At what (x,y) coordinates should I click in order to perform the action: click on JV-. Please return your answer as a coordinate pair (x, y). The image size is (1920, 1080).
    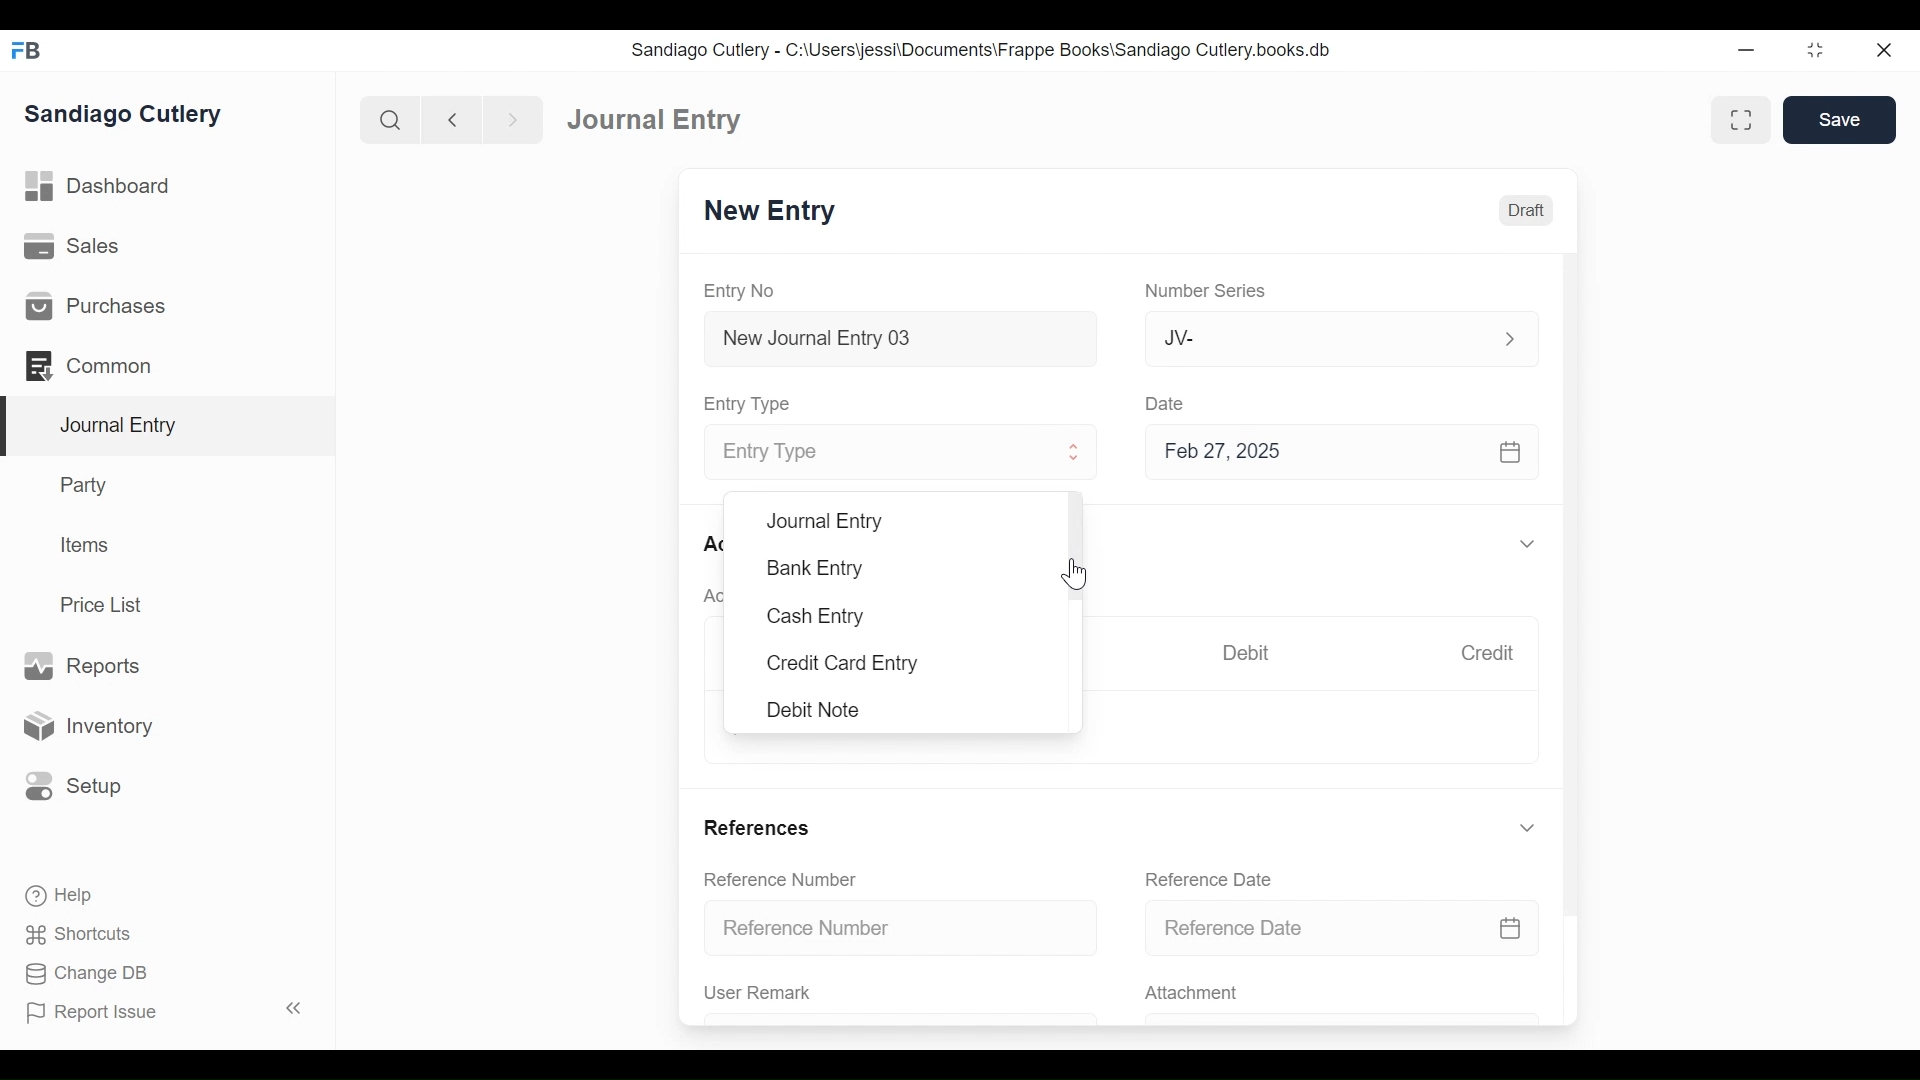
    Looking at the image, I should click on (1305, 337).